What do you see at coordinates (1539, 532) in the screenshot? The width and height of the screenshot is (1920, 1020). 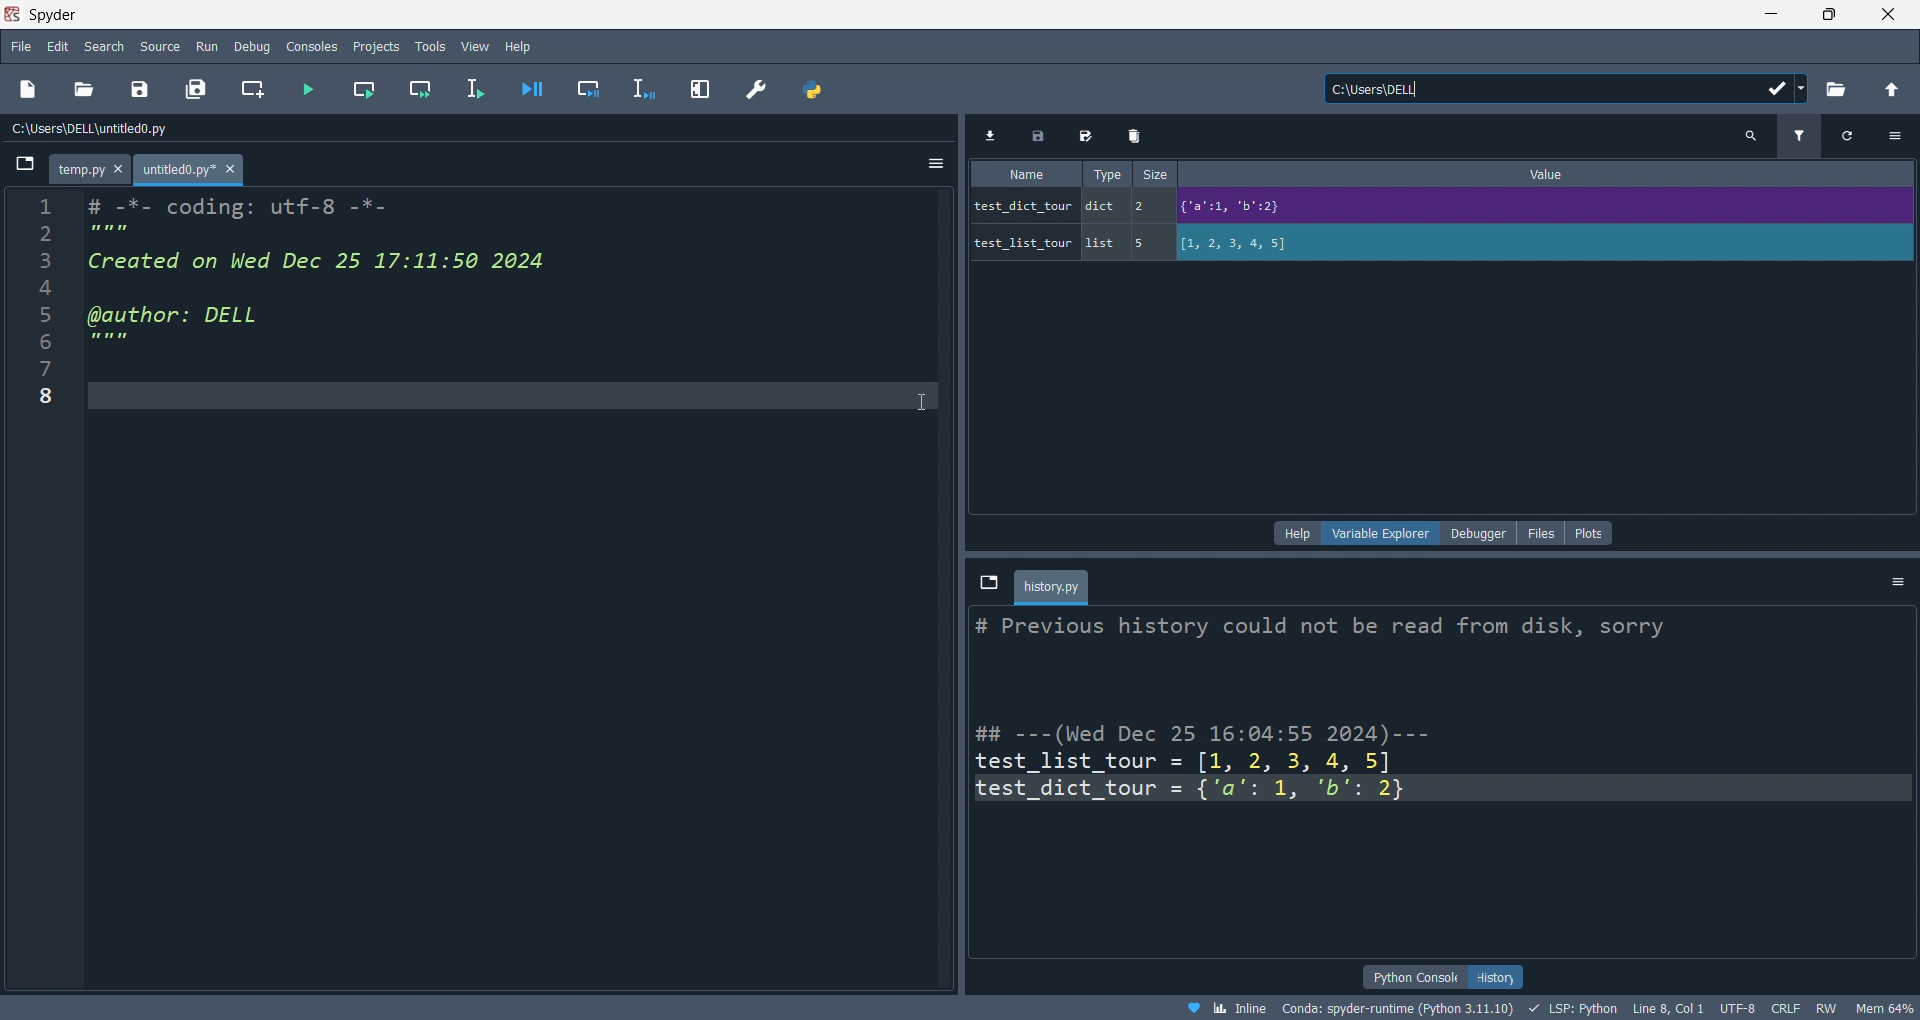 I see `files` at bounding box center [1539, 532].